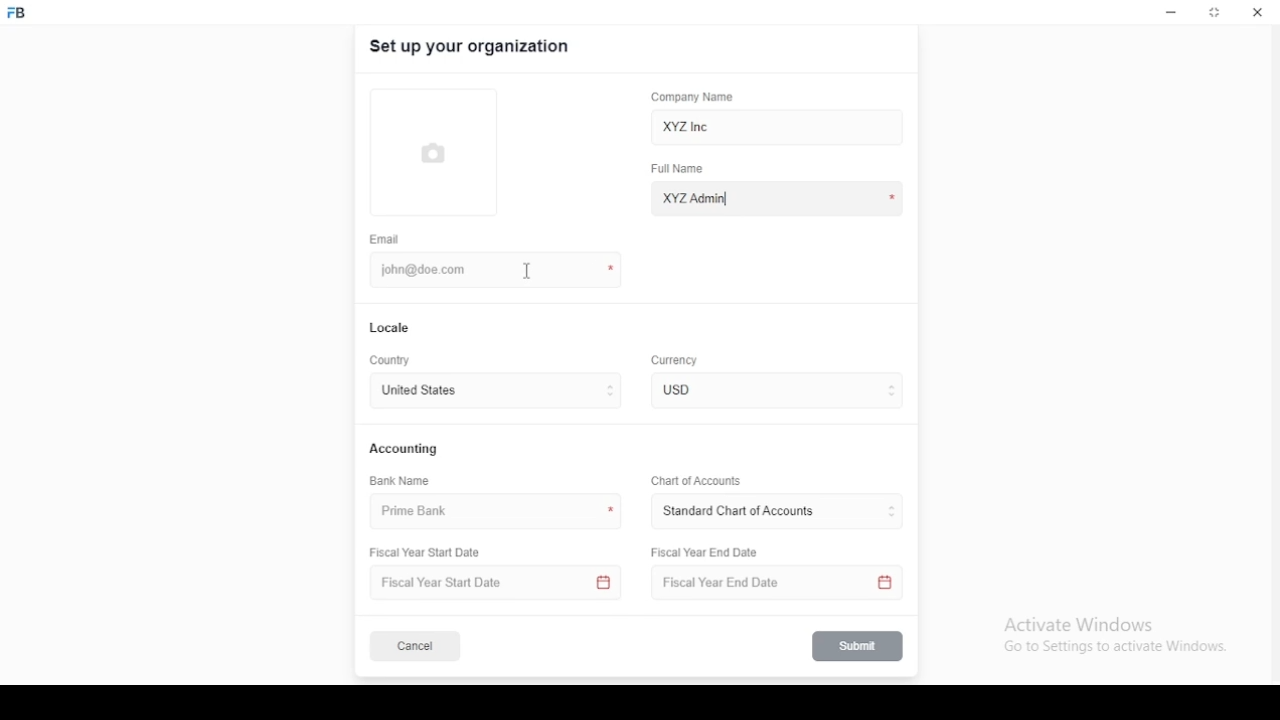 This screenshot has width=1280, height=720. What do you see at coordinates (1255, 12) in the screenshot?
I see `close window` at bounding box center [1255, 12].